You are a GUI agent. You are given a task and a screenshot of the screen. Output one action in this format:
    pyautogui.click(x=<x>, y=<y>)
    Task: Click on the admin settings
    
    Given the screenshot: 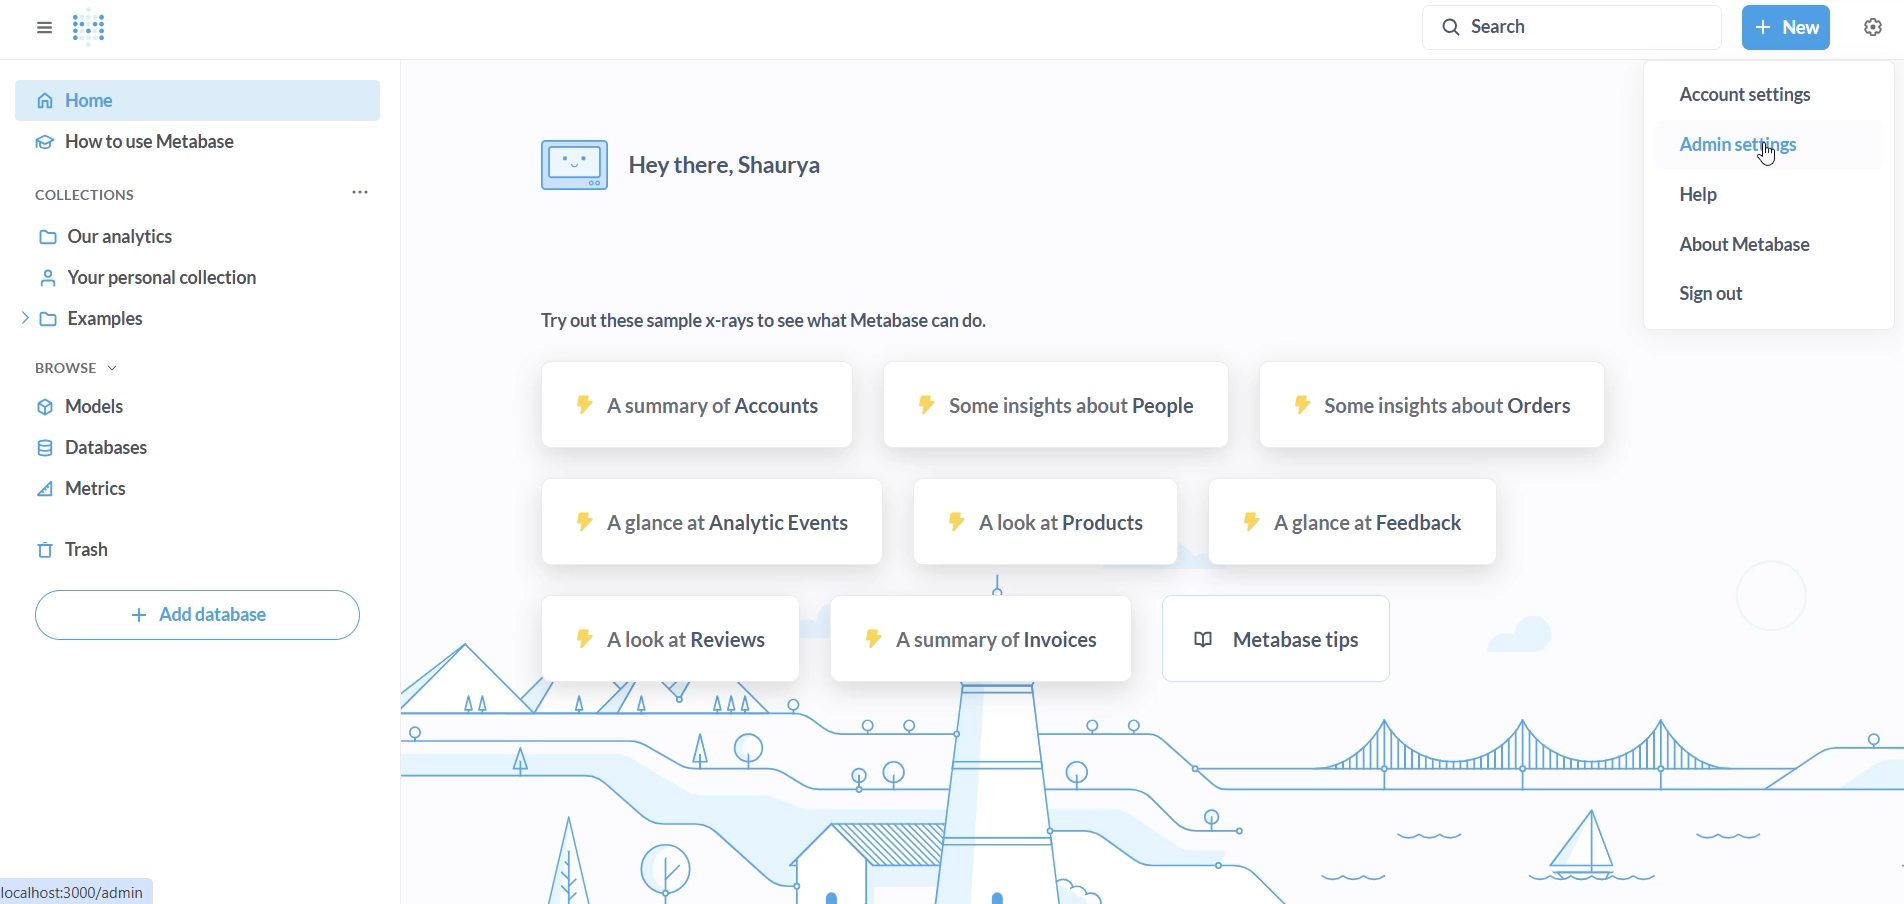 What is the action you would take?
    pyautogui.click(x=1782, y=143)
    